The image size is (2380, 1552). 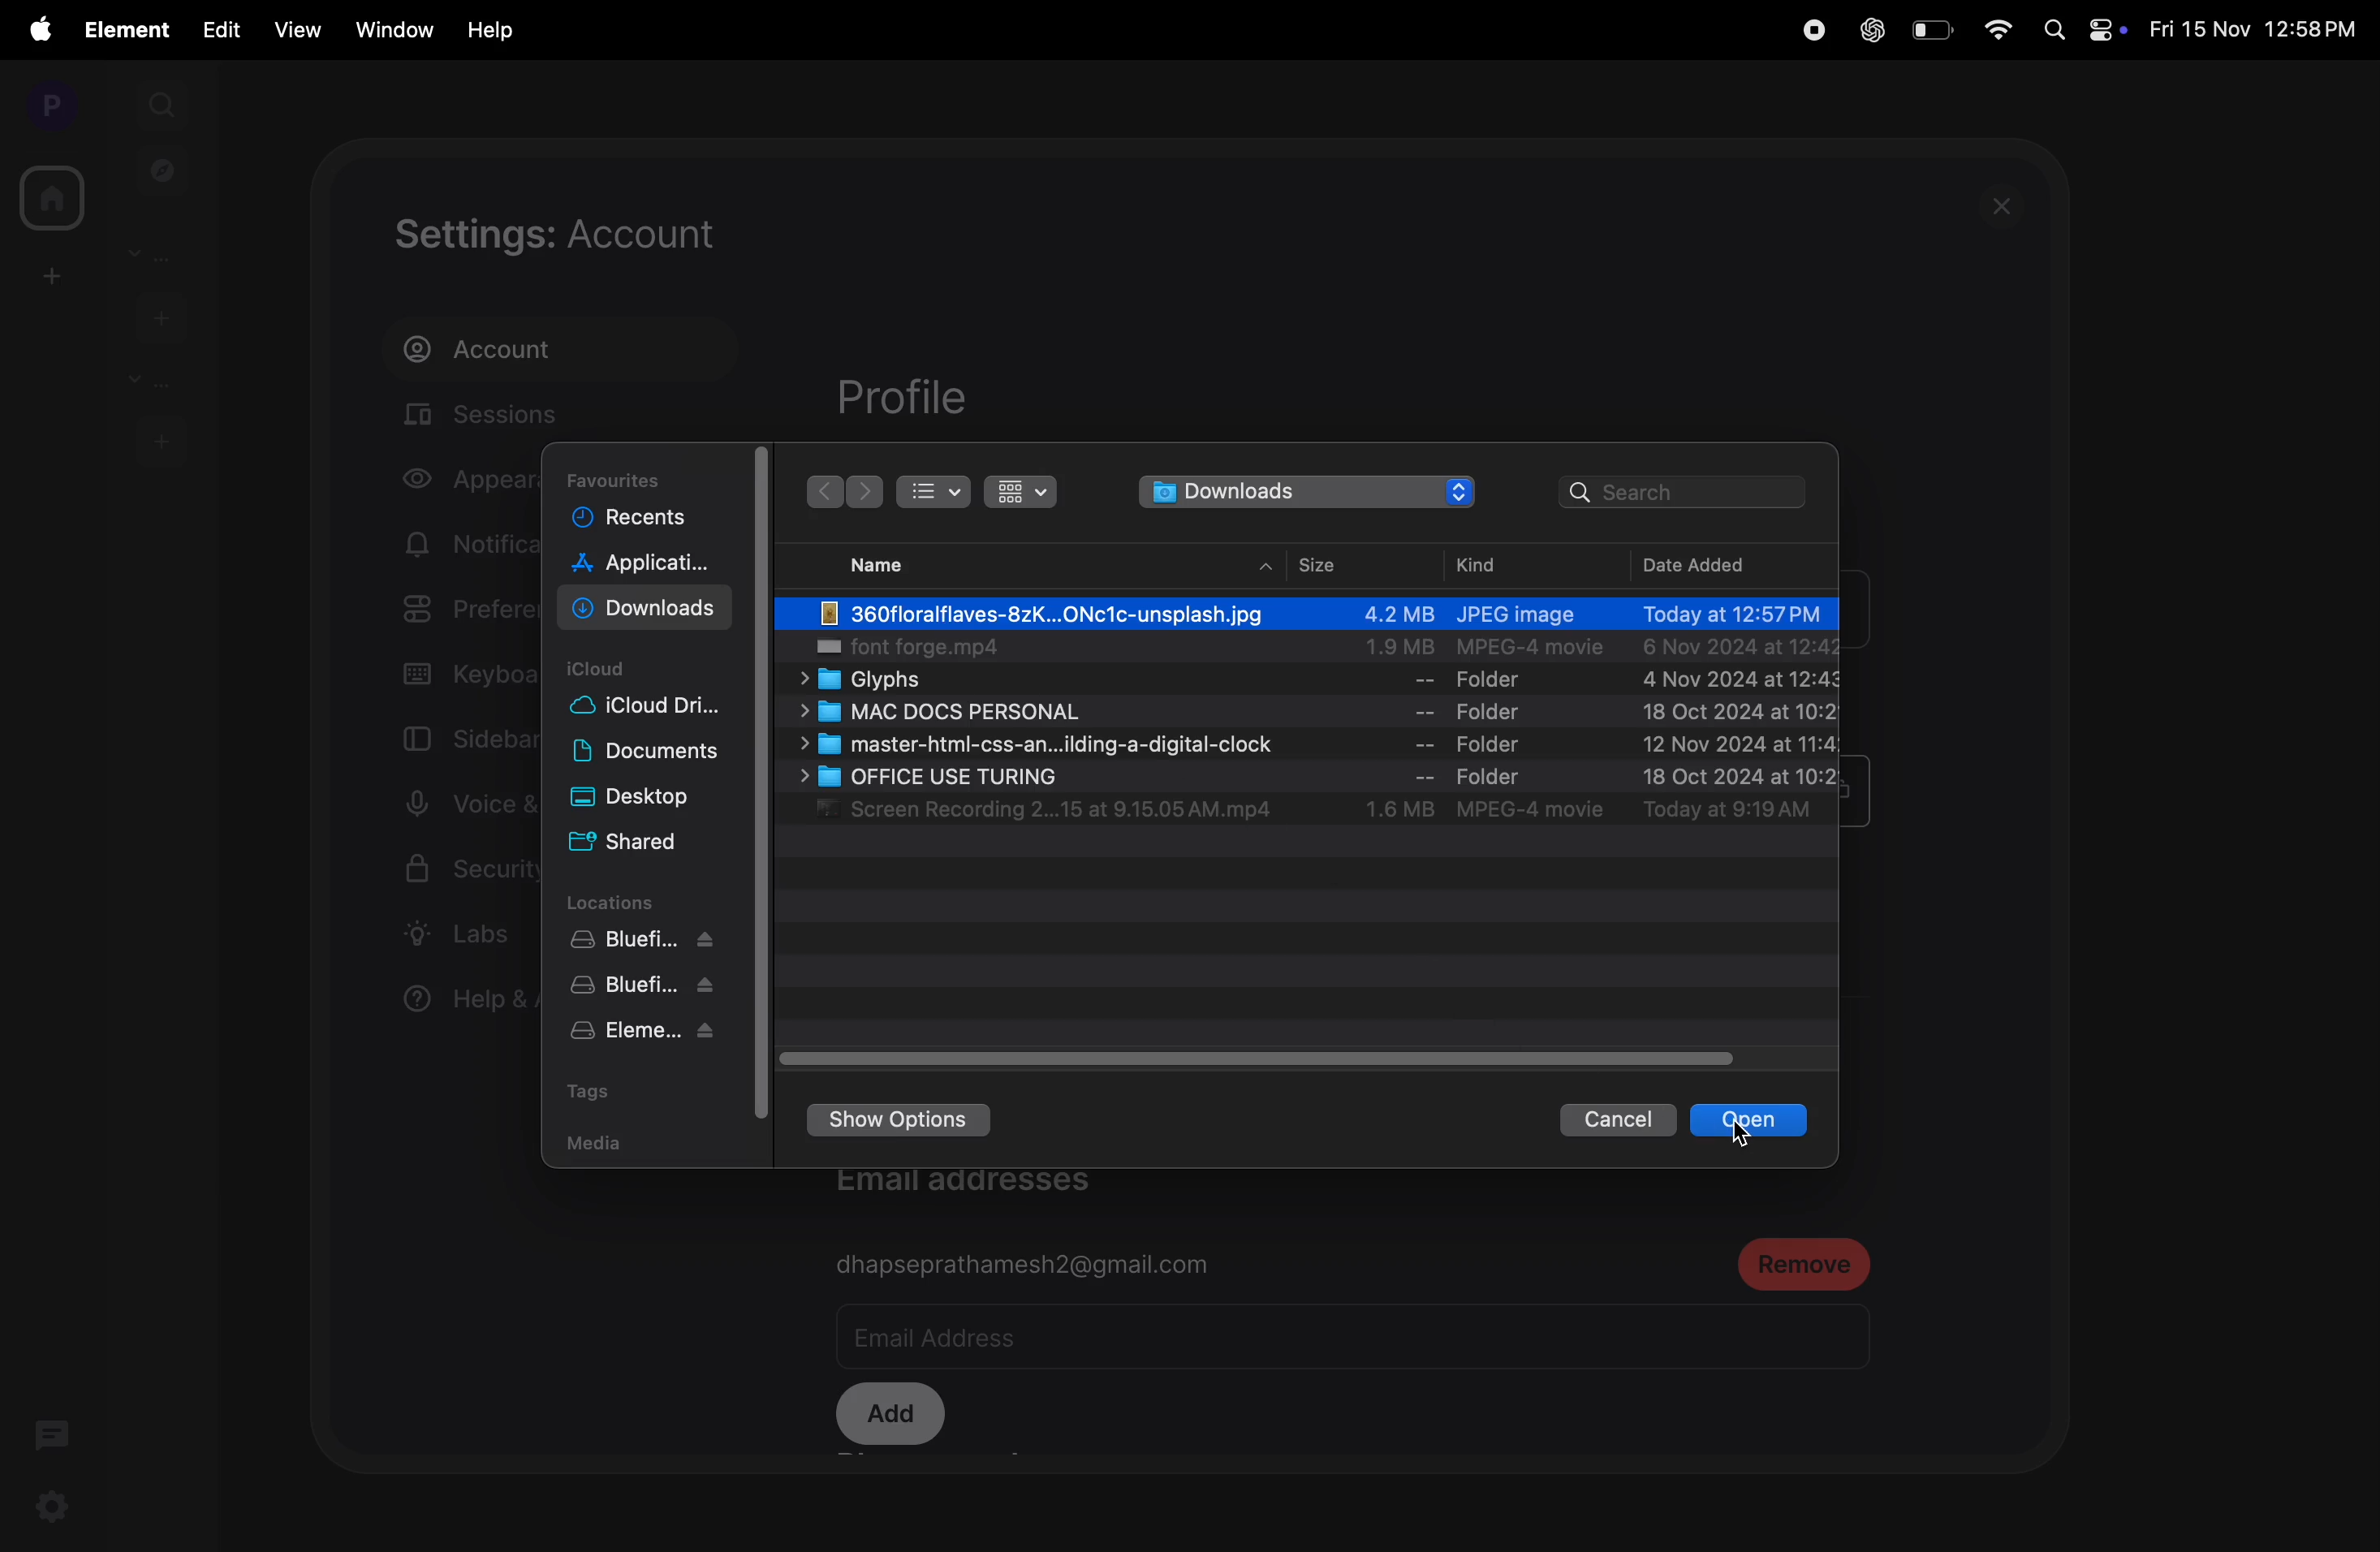 What do you see at coordinates (651, 943) in the screenshot?
I see `blue fish` at bounding box center [651, 943].